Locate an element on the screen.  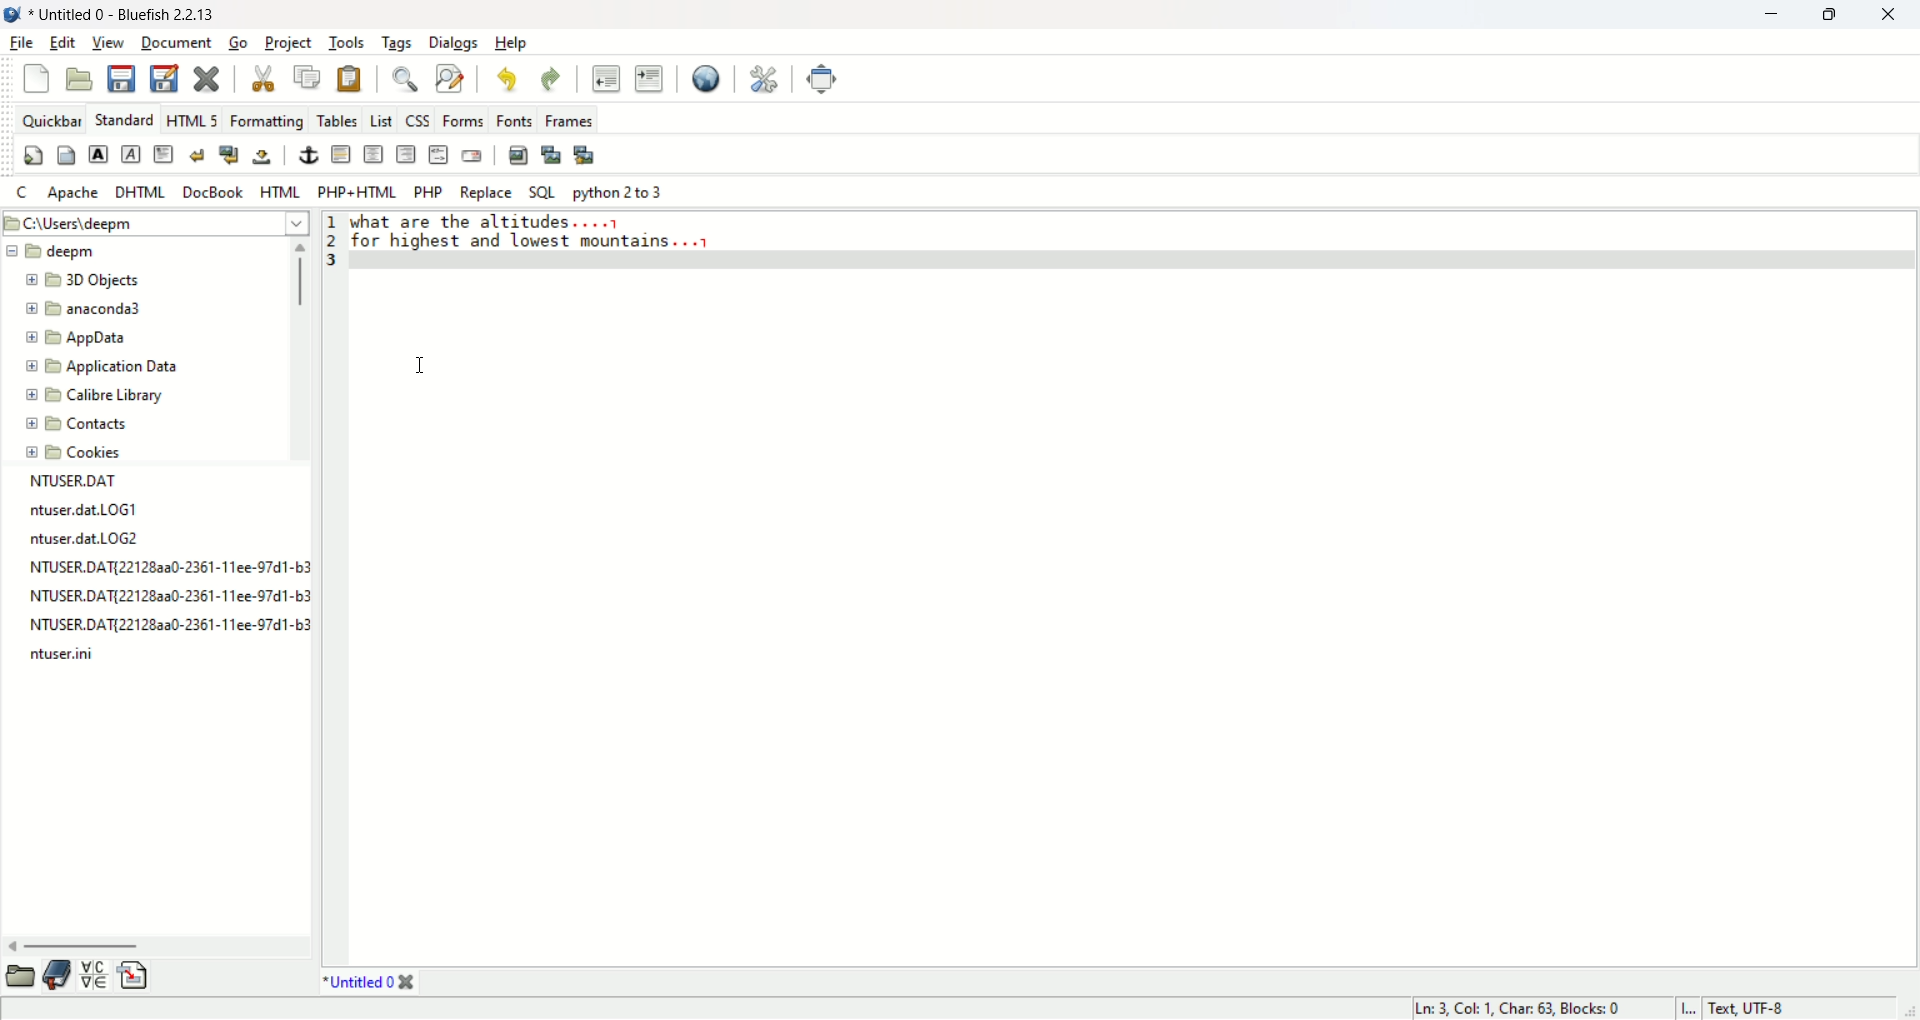
edit is located at coordinates (59, 42).